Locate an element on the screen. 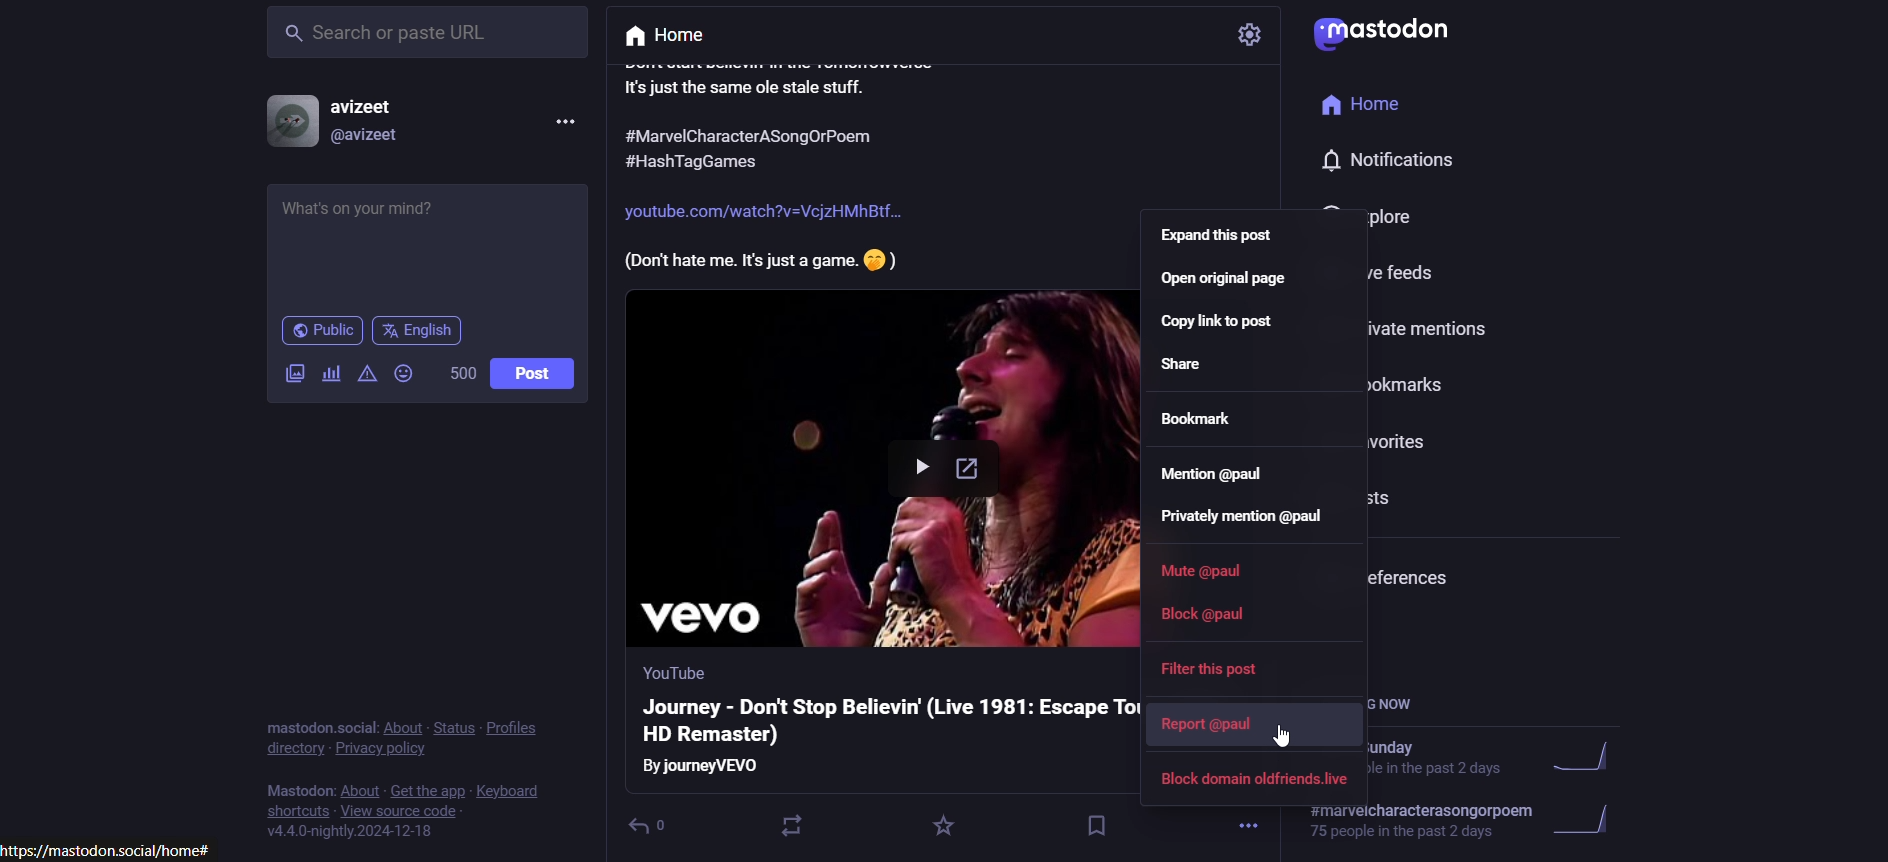  status is located at coordinates (451, 723).